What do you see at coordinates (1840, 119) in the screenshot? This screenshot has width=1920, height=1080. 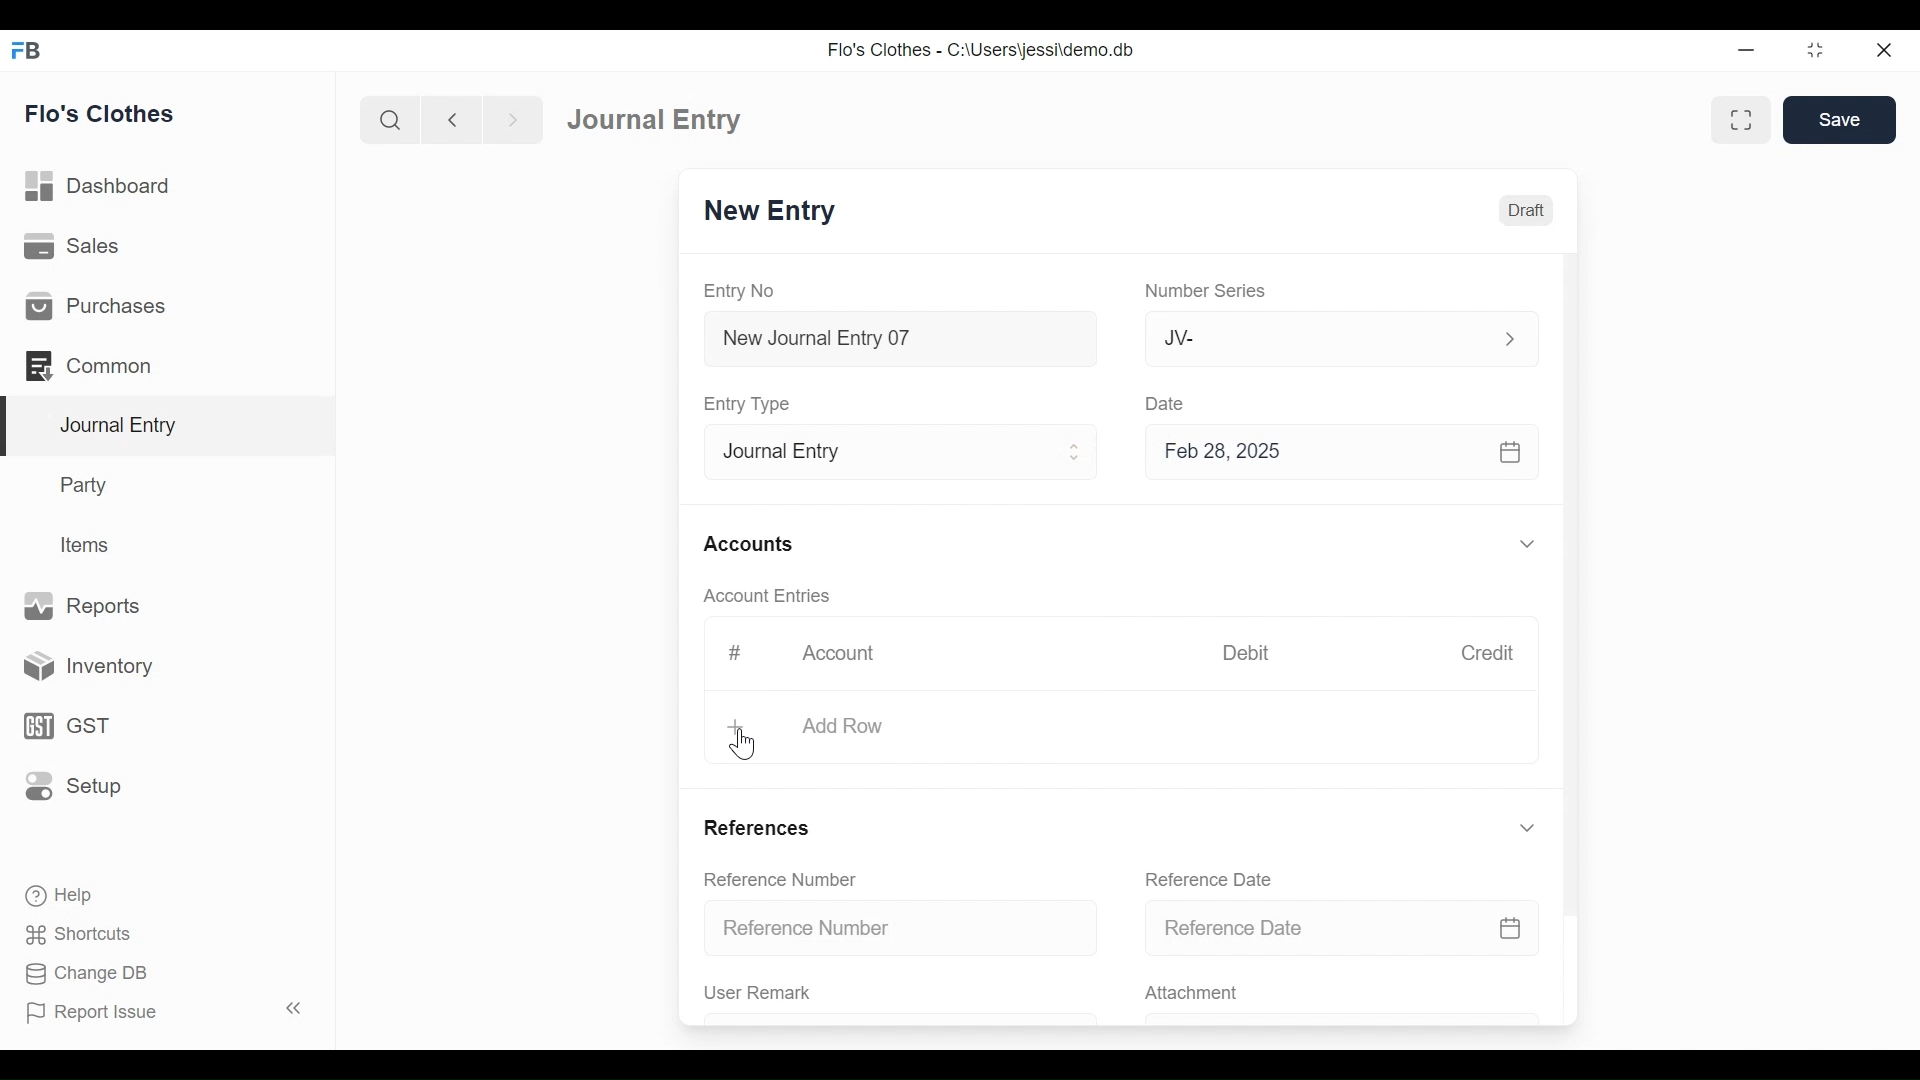 I see `Save` at bounding box center [1840, 119].